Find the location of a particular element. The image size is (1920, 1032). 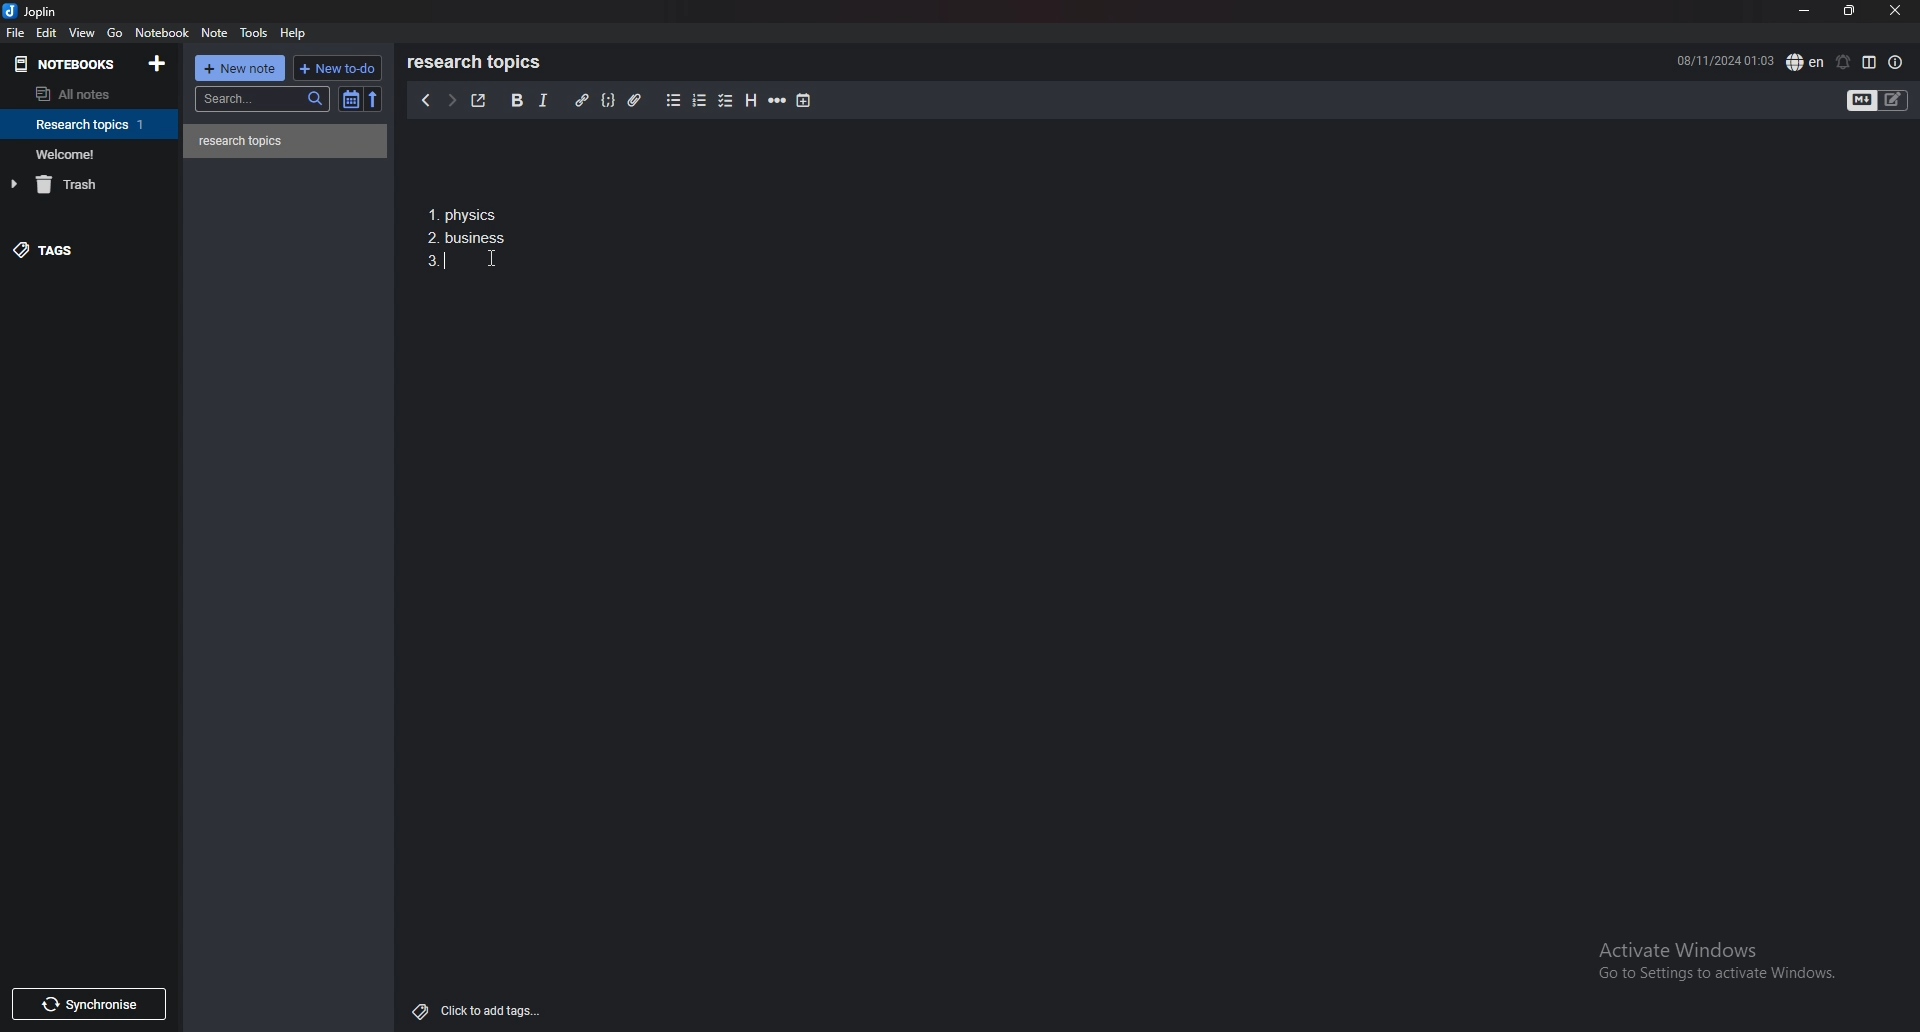

trash is located at coordinates (93, 184).